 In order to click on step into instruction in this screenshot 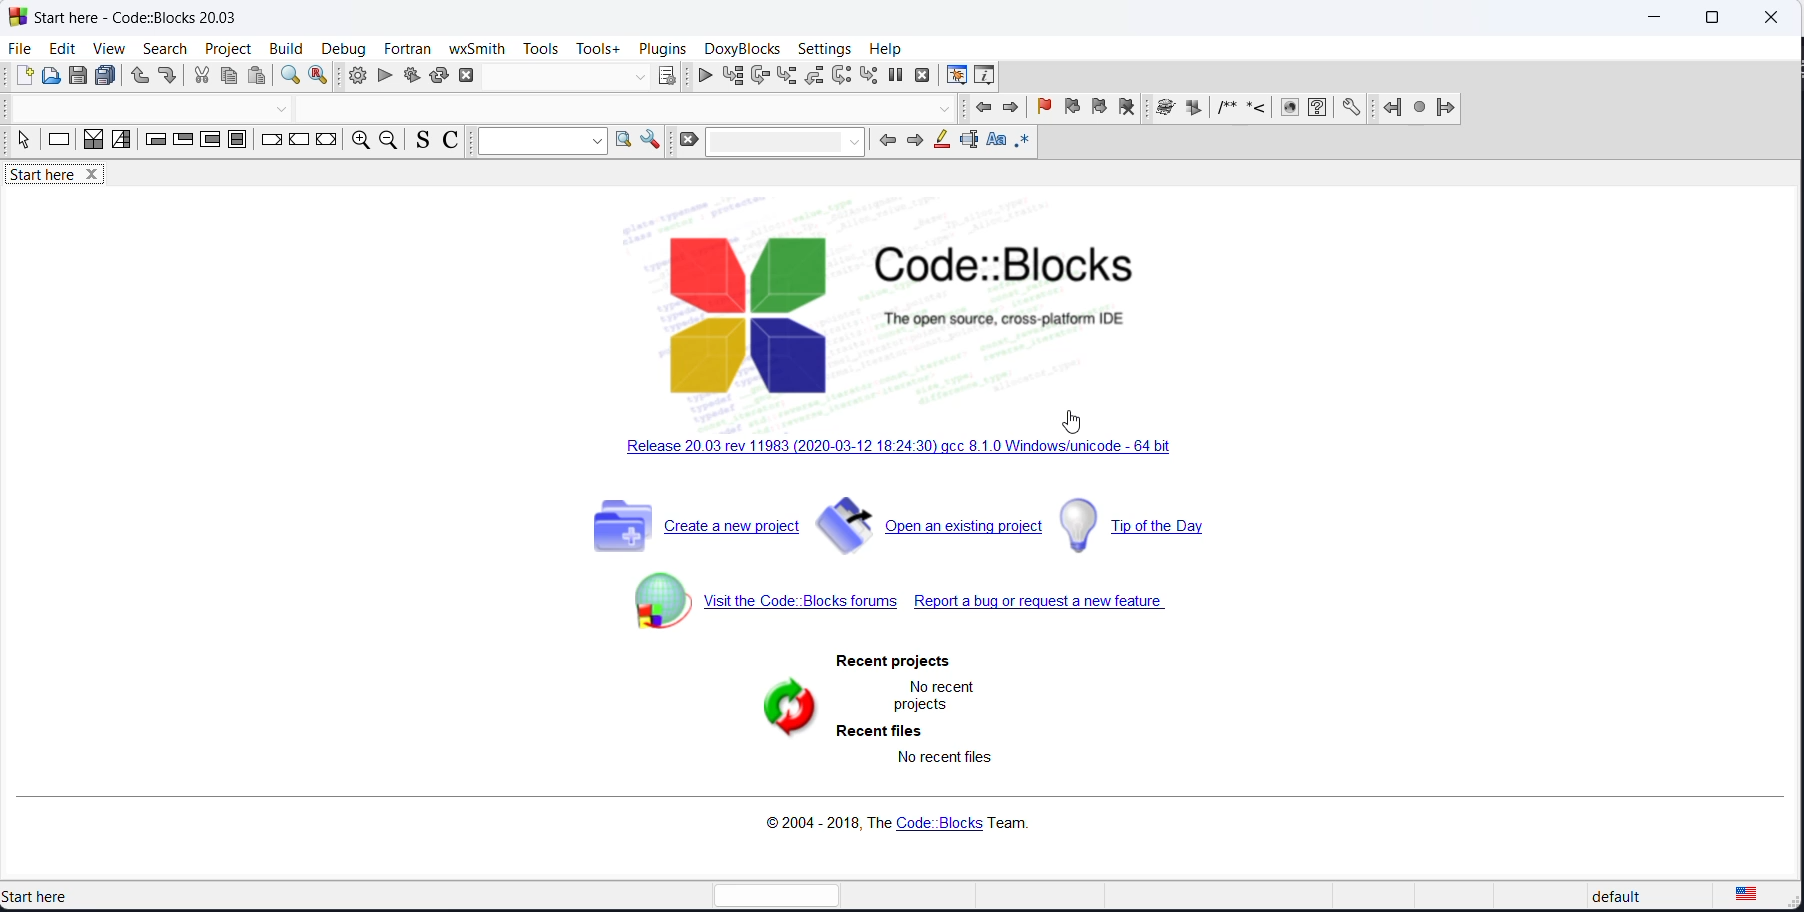, I will do `click(869, 76)`.